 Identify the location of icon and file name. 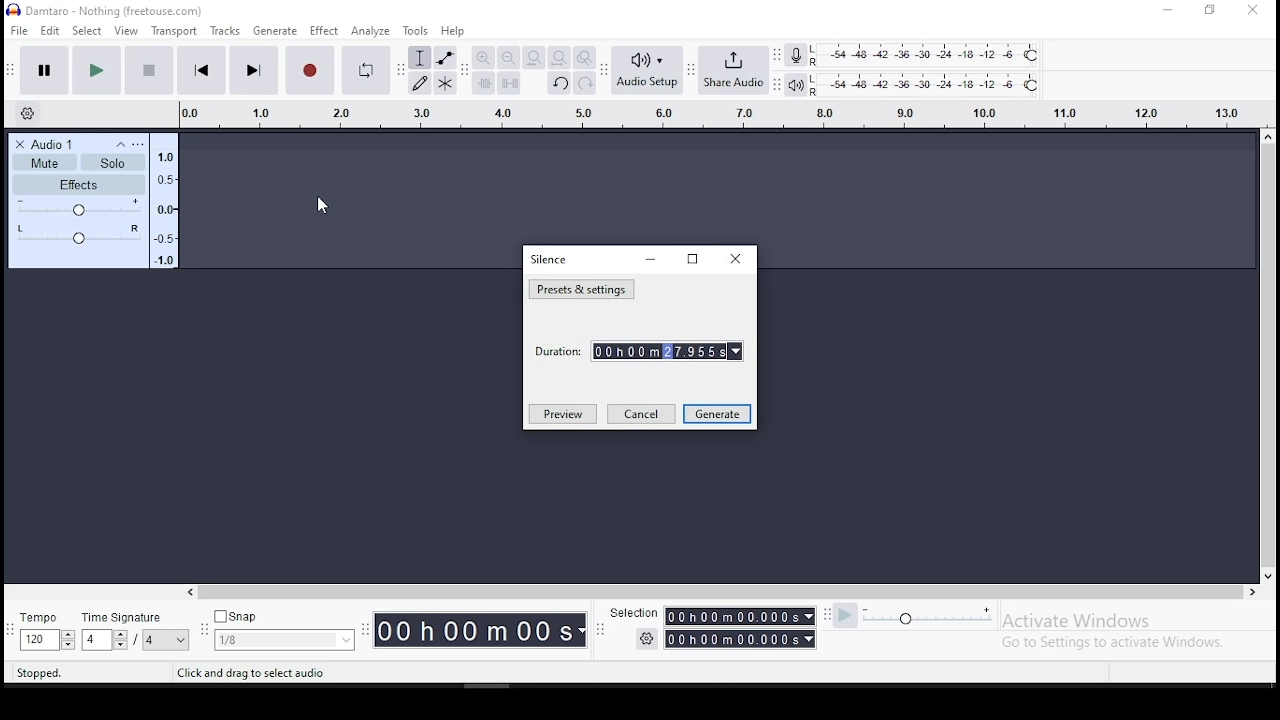
(105, 10).